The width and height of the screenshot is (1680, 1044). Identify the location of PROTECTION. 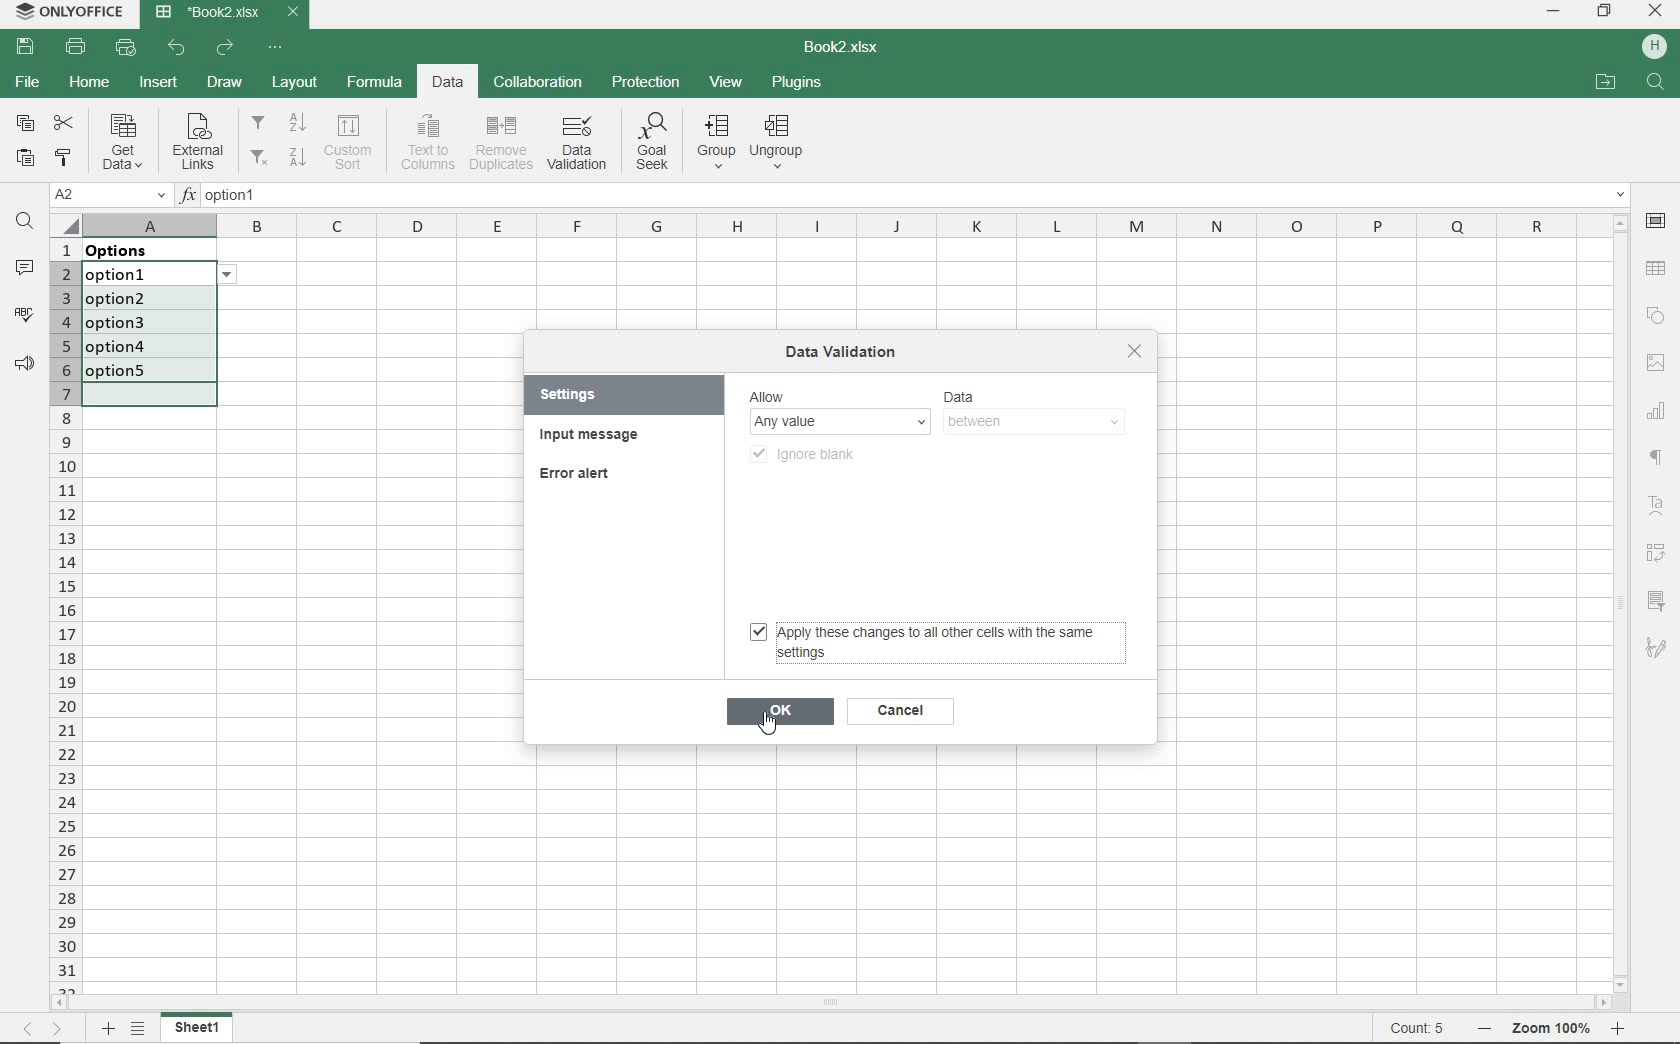
(646, 83).